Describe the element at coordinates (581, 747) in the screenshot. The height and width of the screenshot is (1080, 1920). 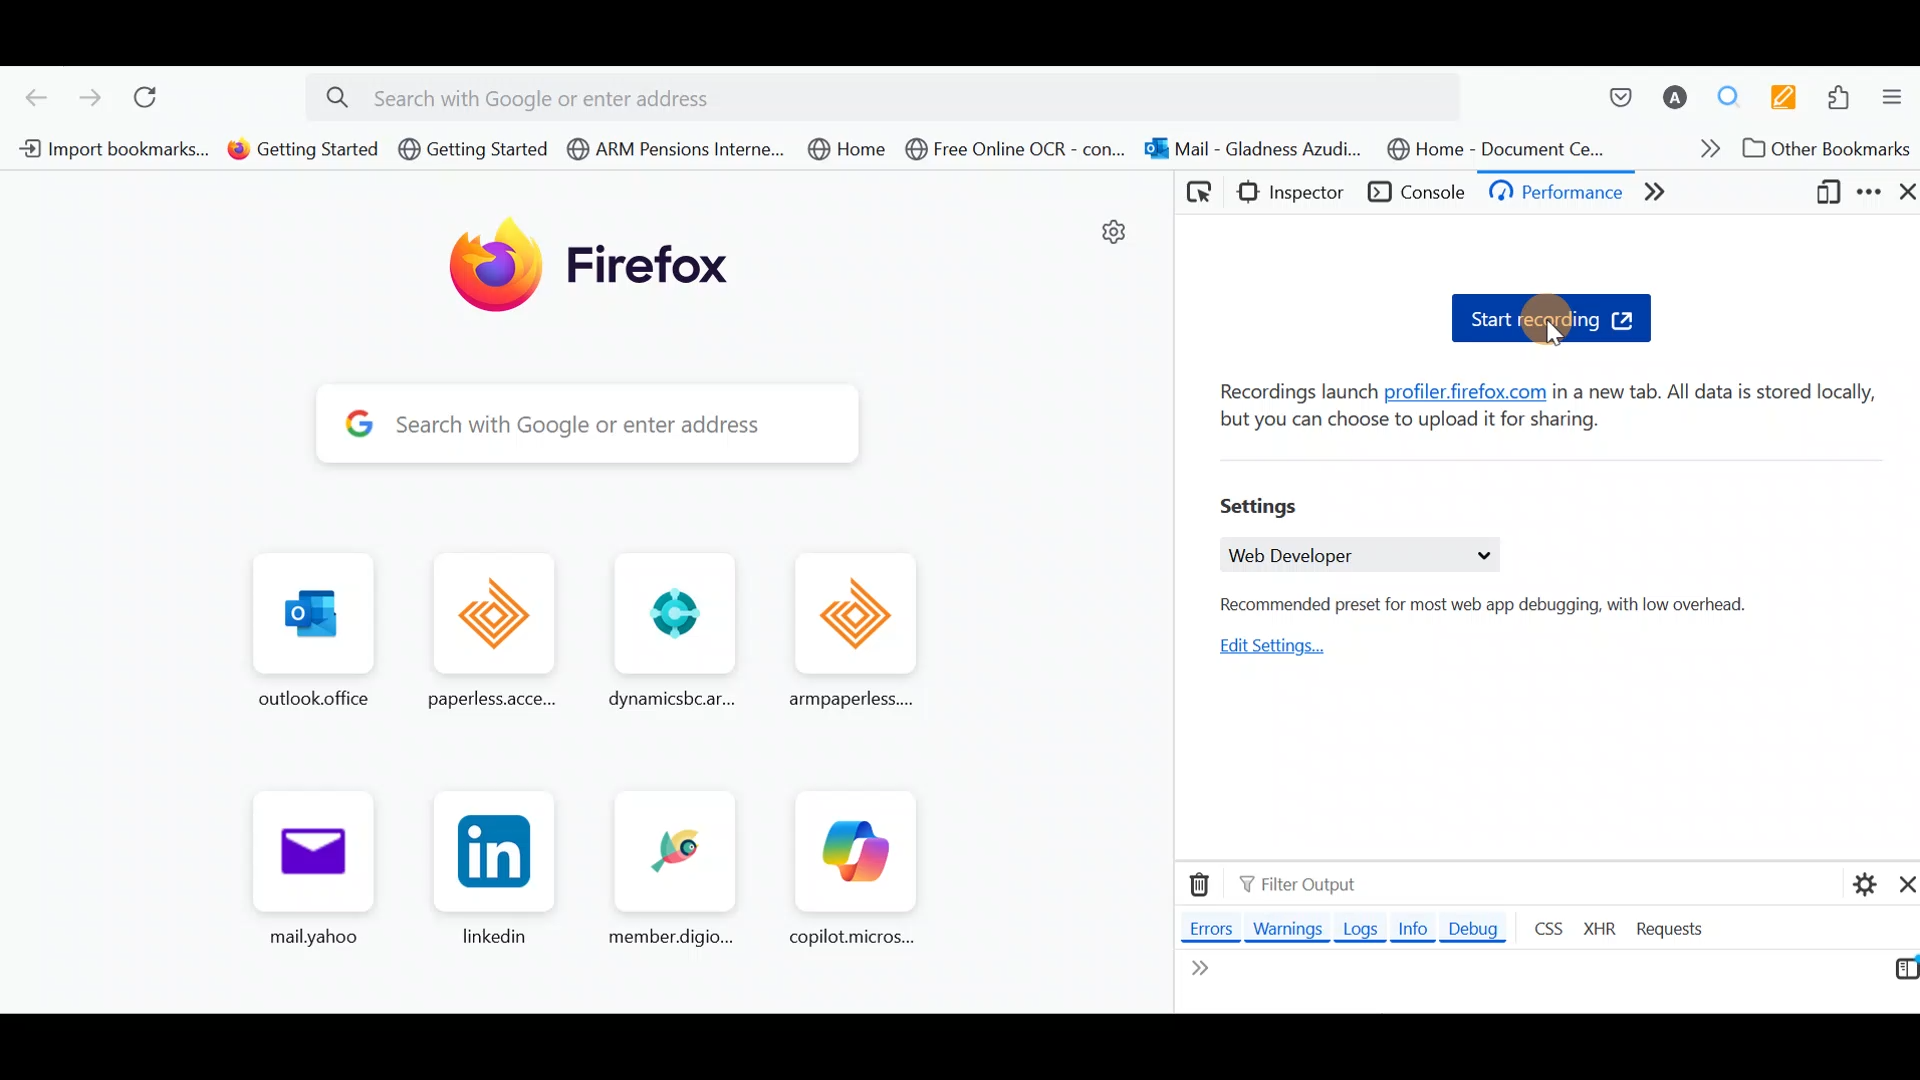
I see `Frequently browsed pages` at that location.